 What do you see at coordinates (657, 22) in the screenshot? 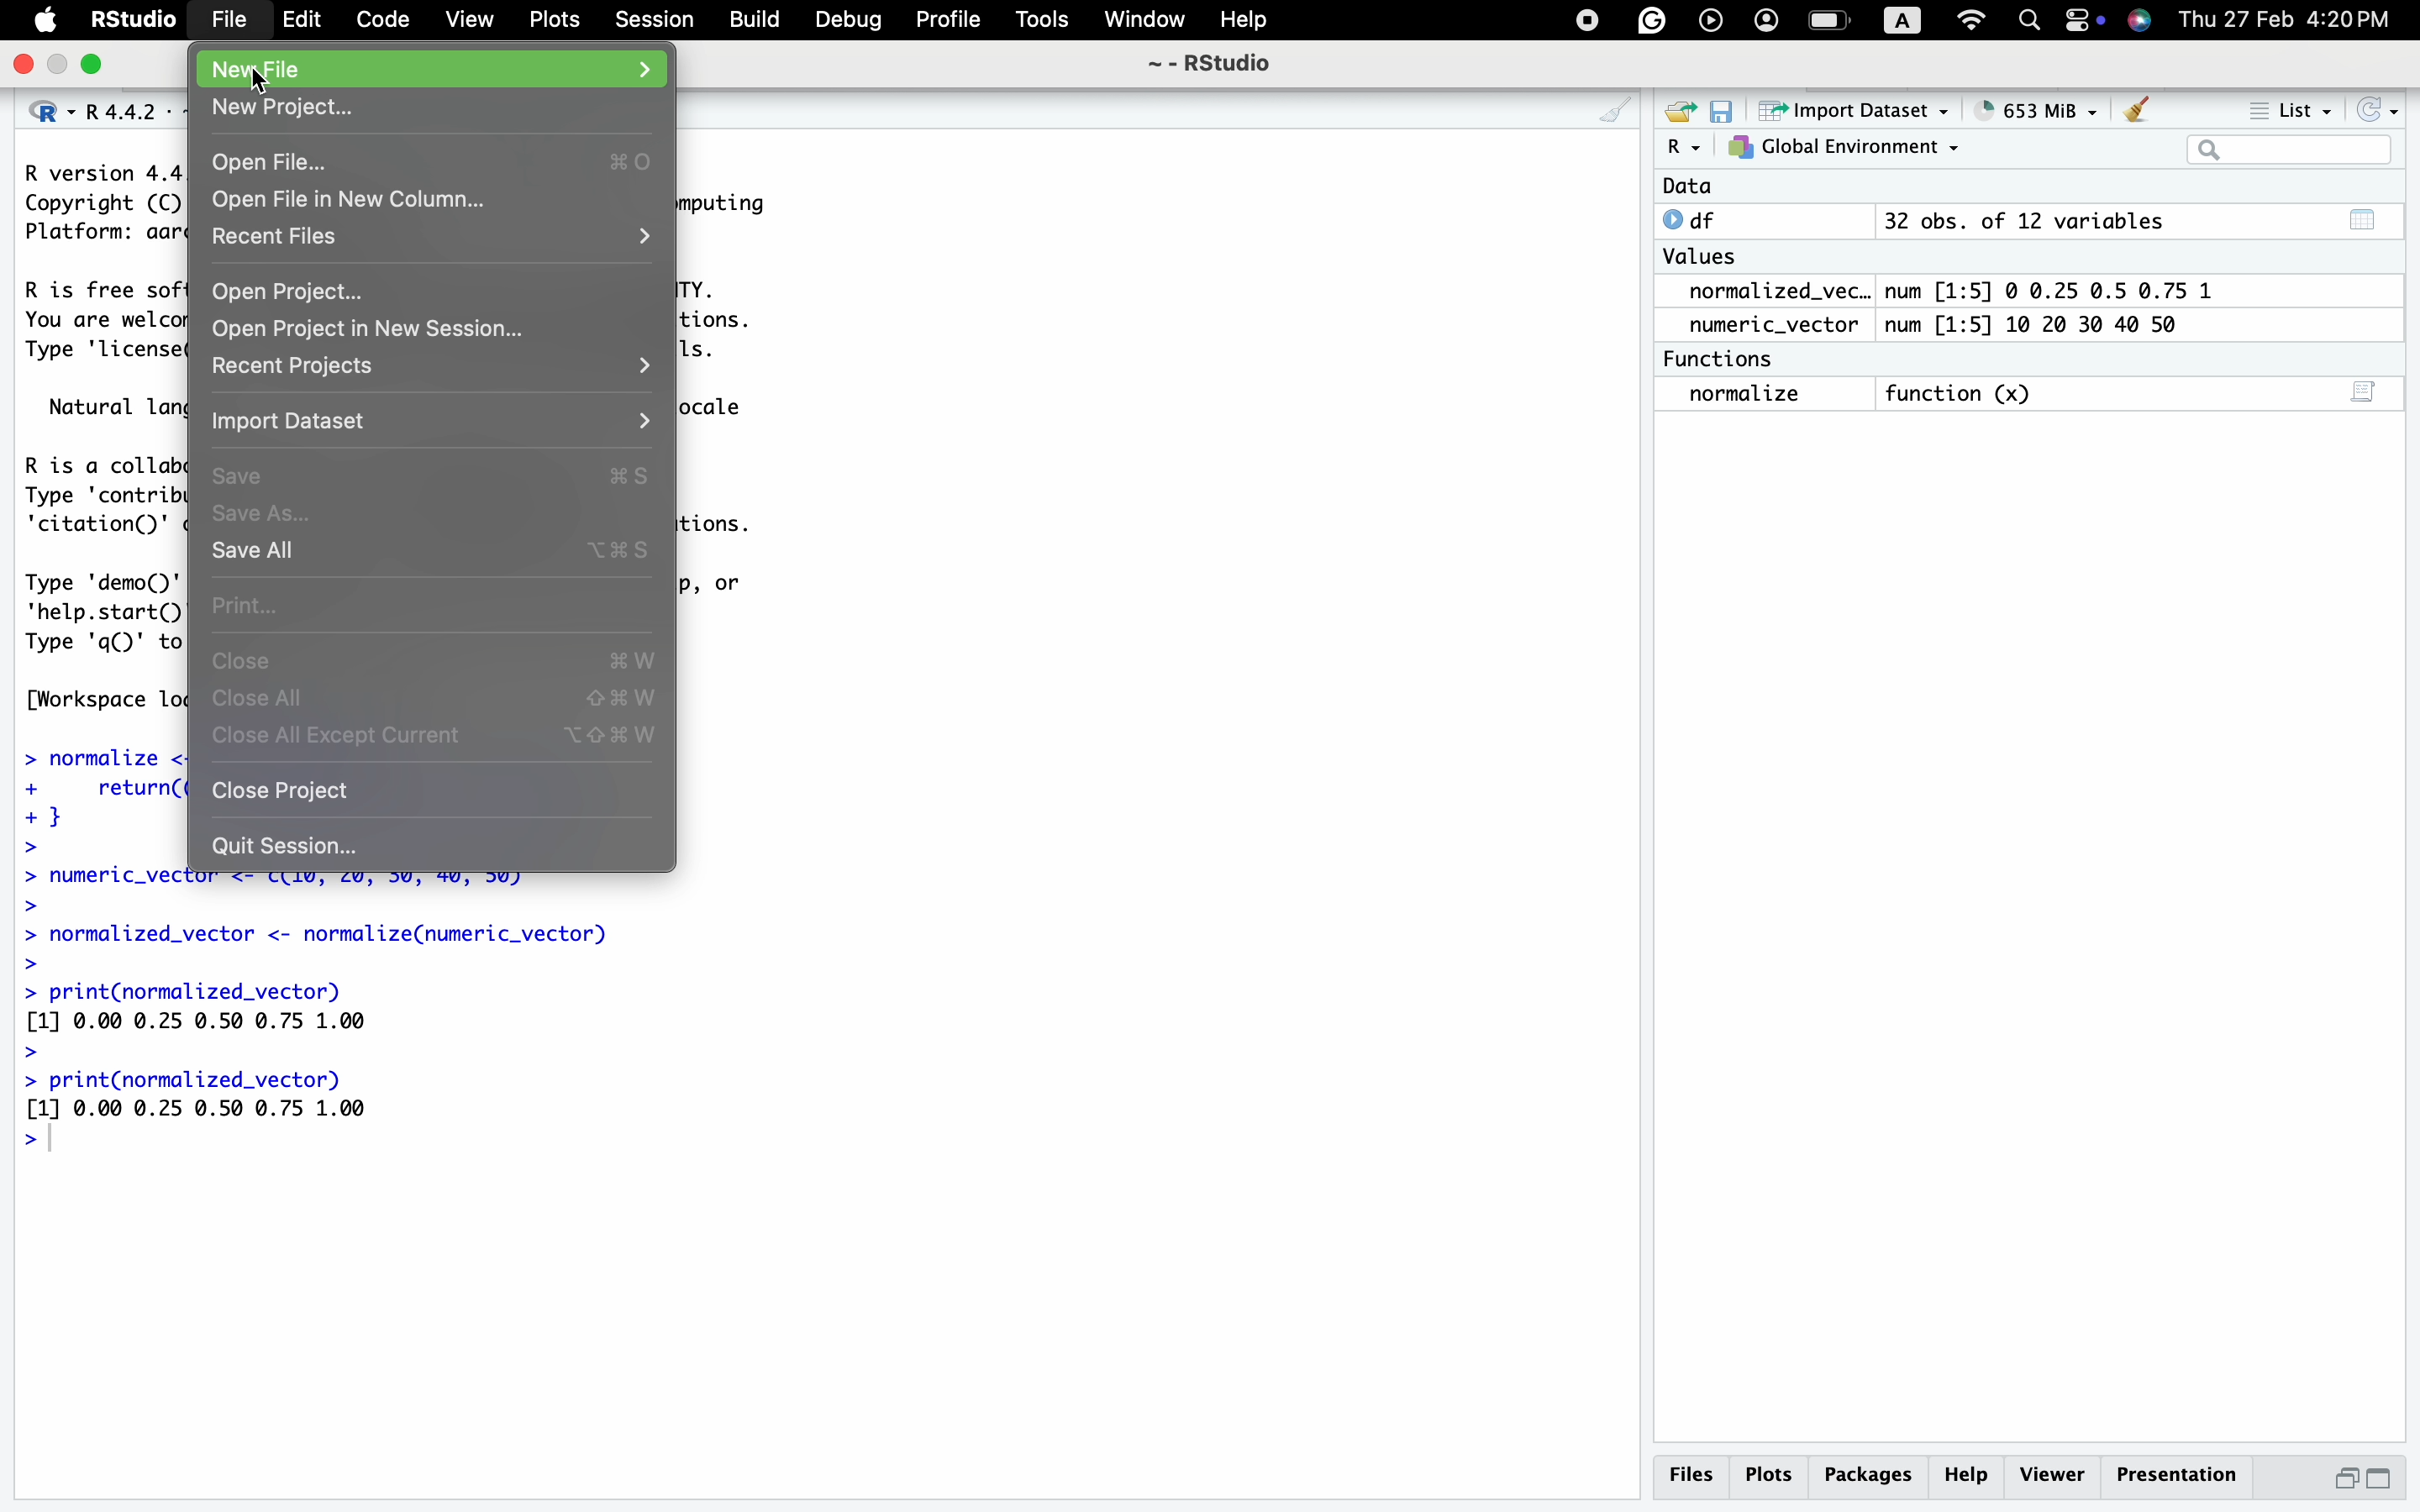
I see `Sessions` at bounding box center [657, 22].